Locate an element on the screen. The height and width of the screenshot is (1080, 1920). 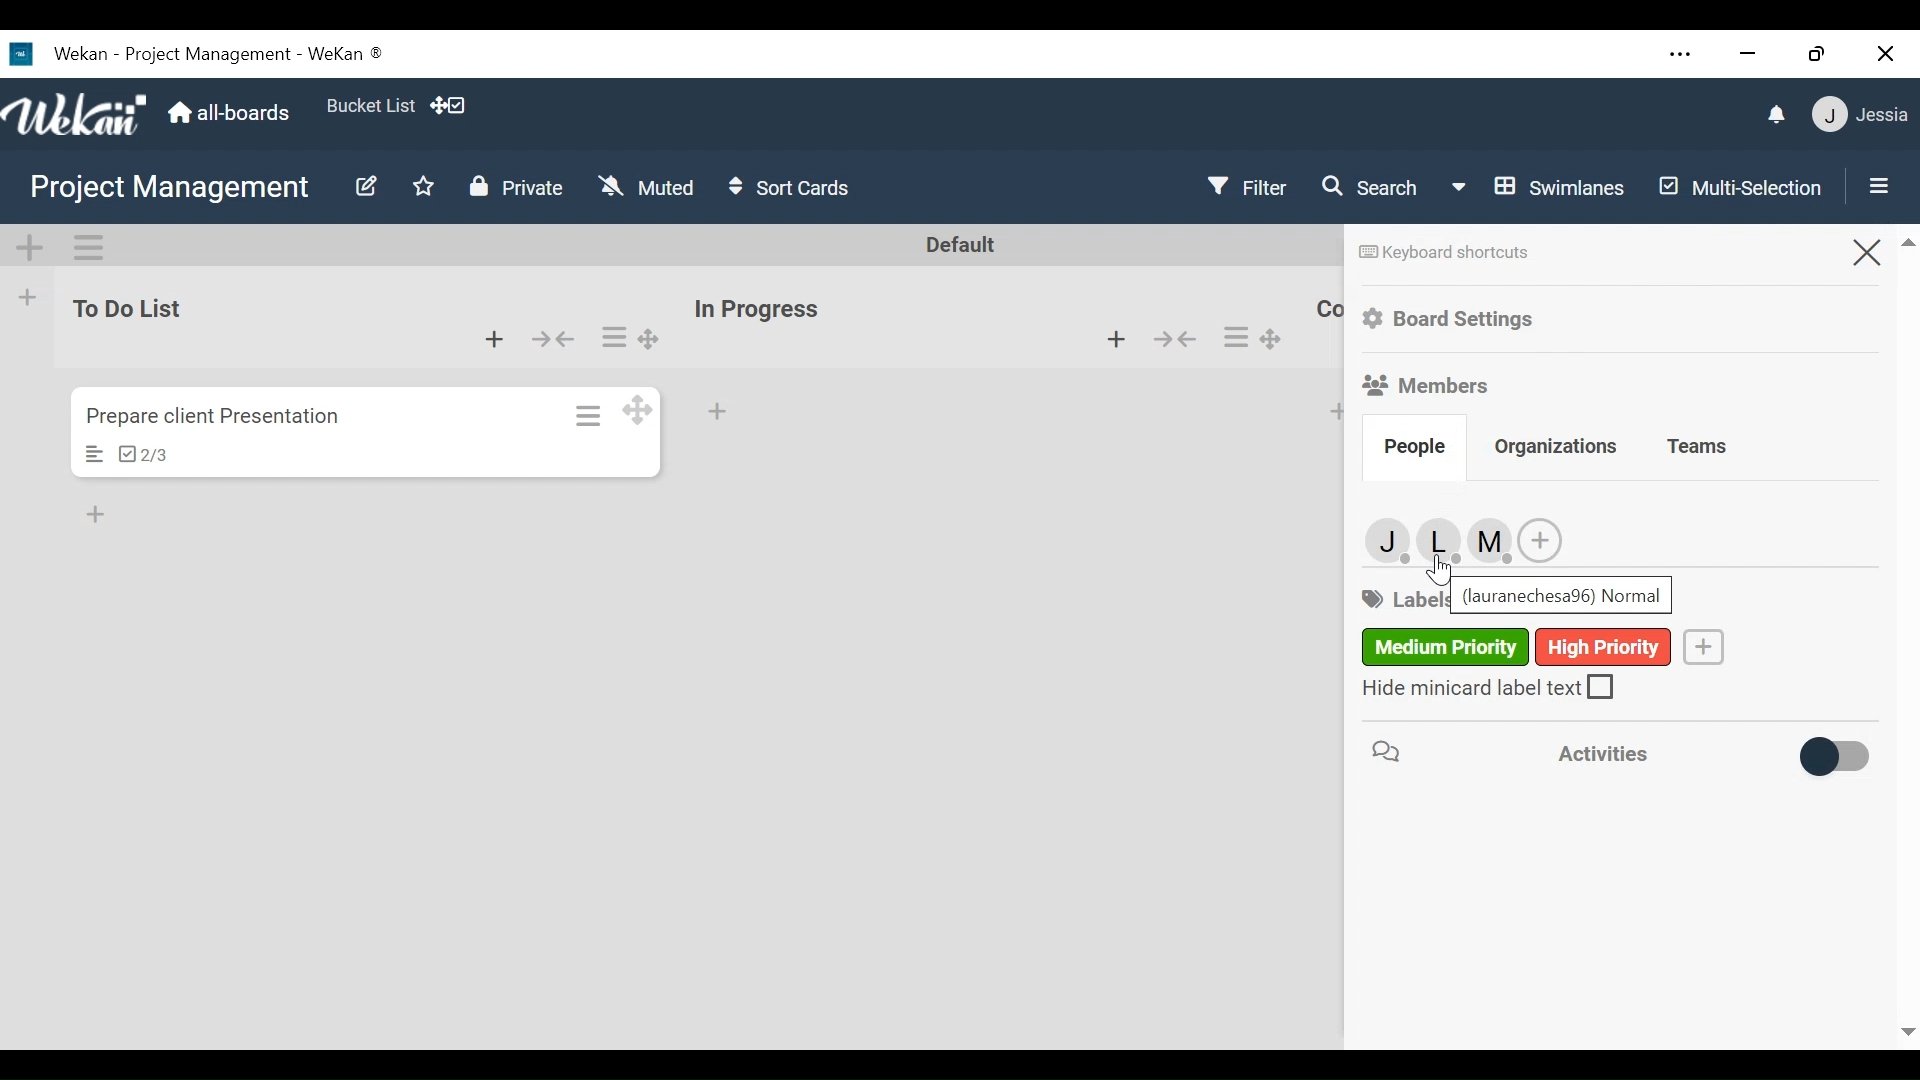
Keyboard shortcuts is located at coordinates (1444, 252).